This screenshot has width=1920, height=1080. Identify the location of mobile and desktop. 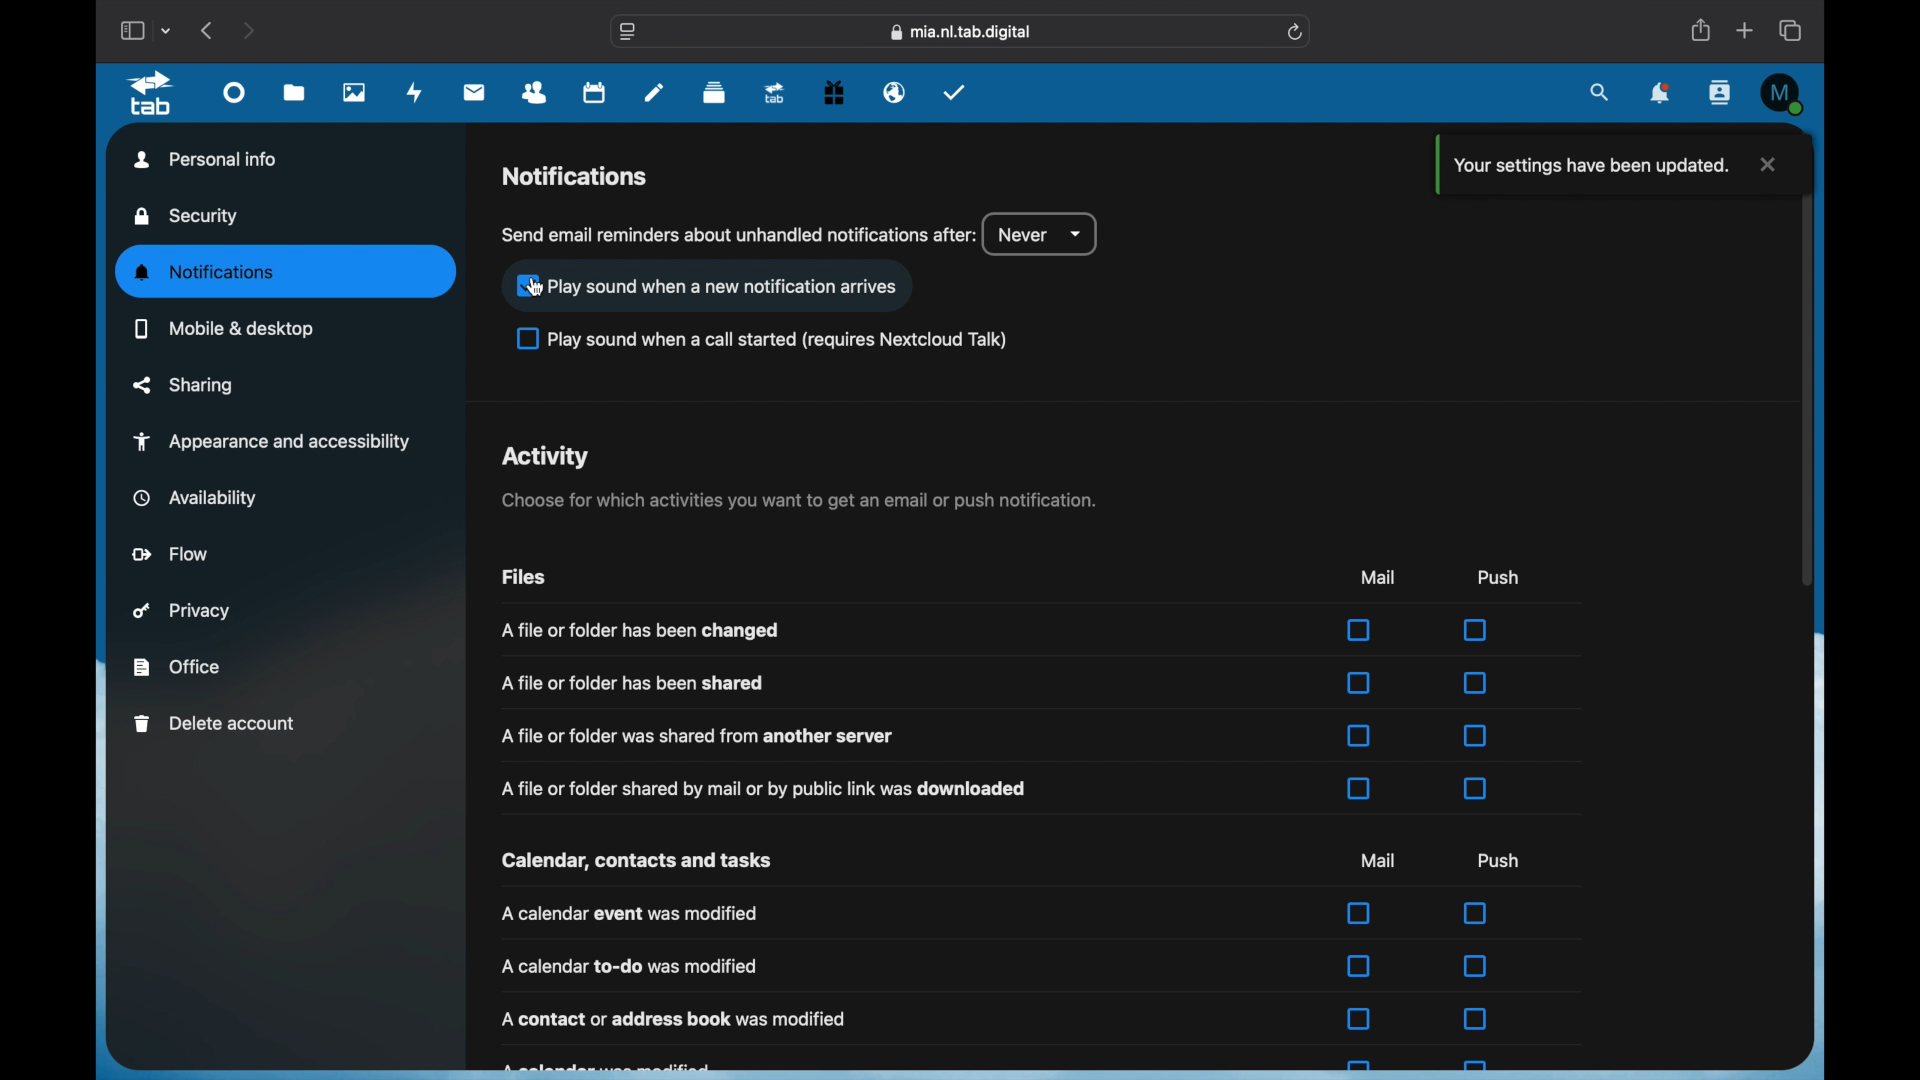
(224, 330).